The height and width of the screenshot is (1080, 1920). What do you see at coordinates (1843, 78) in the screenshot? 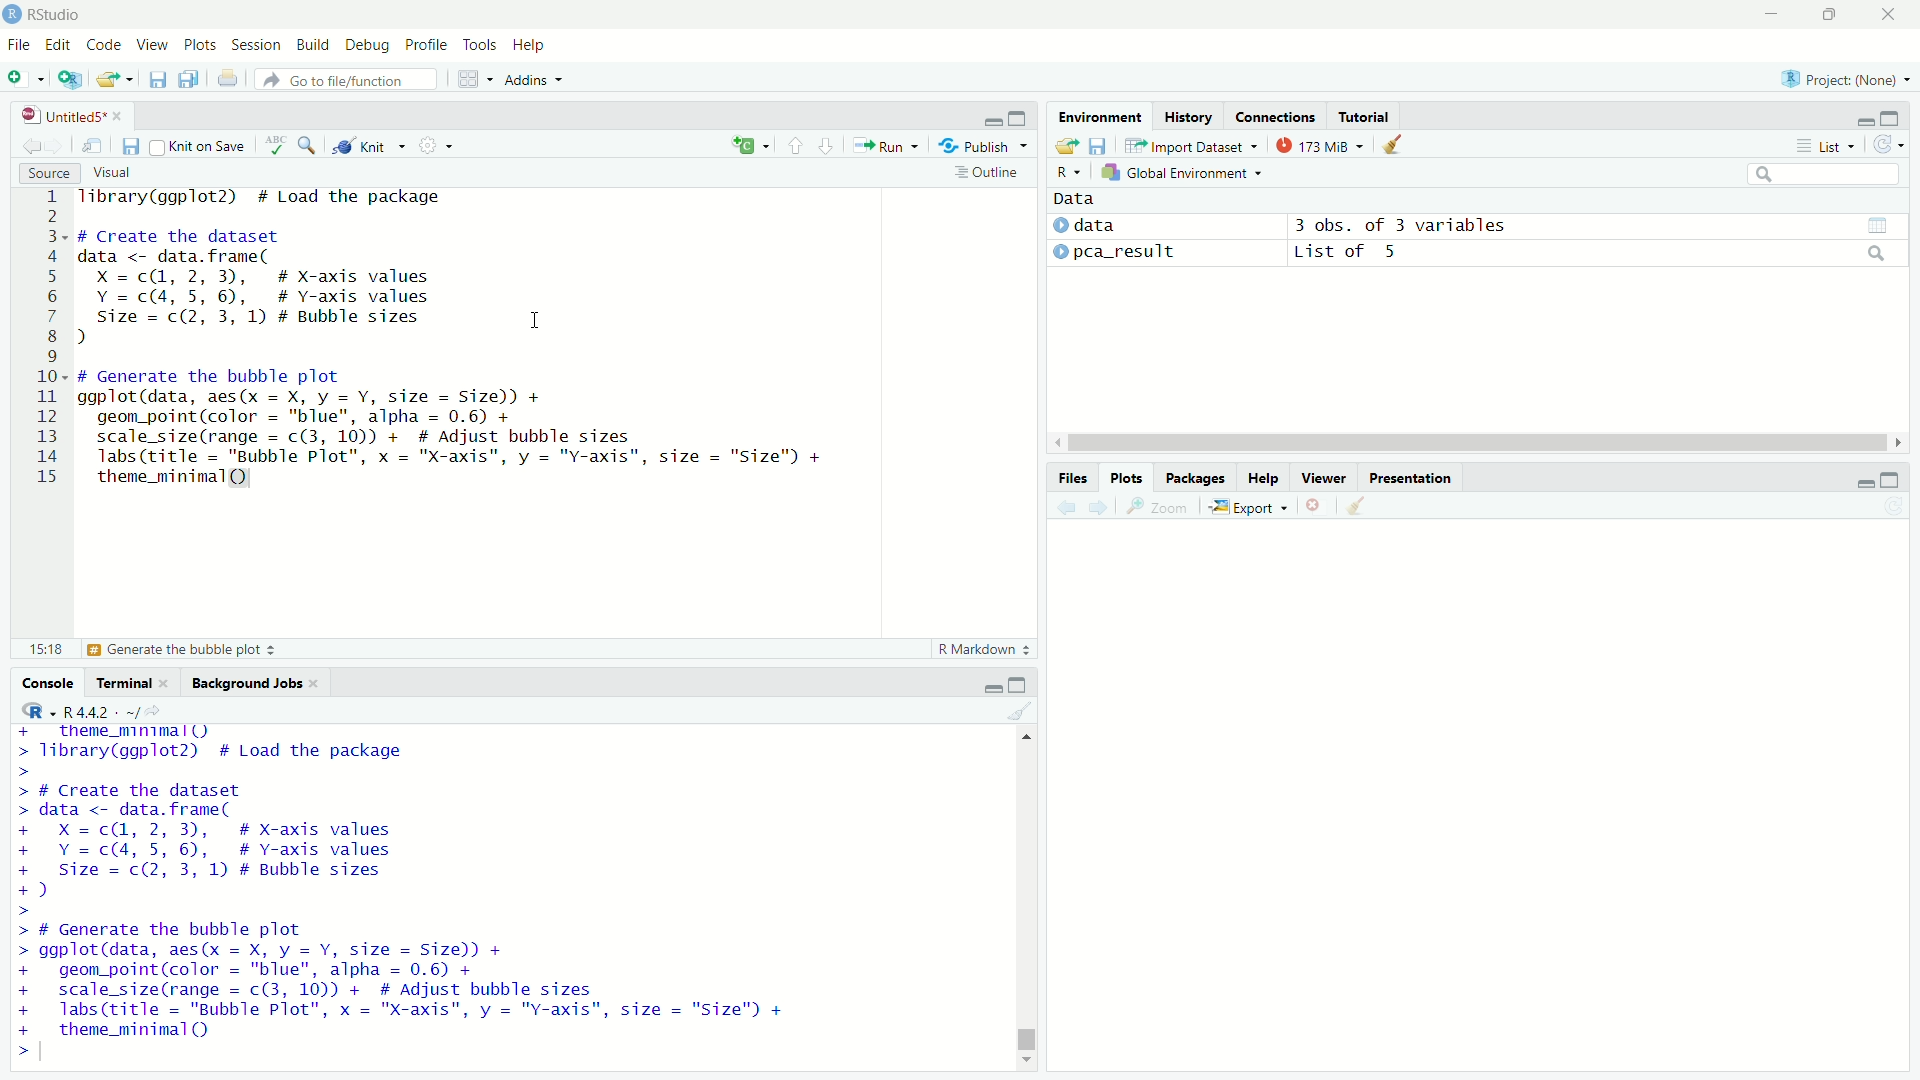
I see `selected project : none` at bounding box center [1843, 78].